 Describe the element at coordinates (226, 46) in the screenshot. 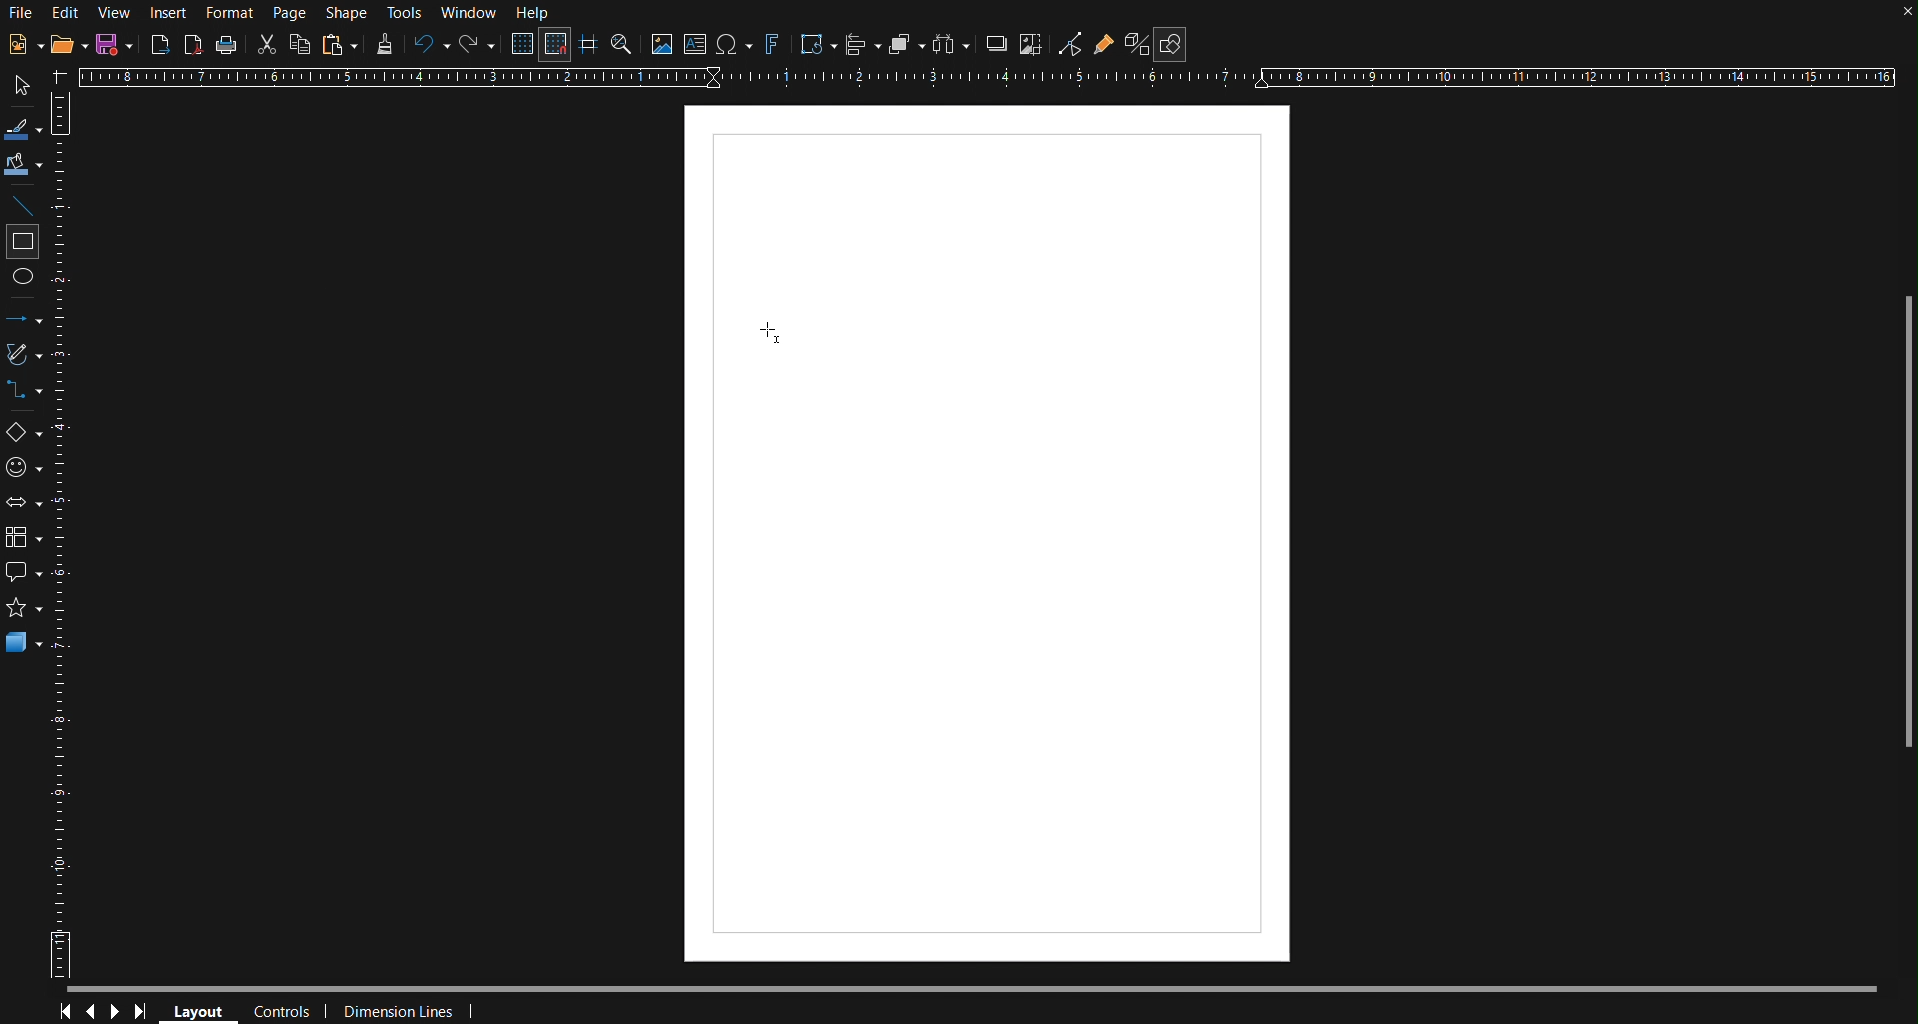

I see `Print` at that location.